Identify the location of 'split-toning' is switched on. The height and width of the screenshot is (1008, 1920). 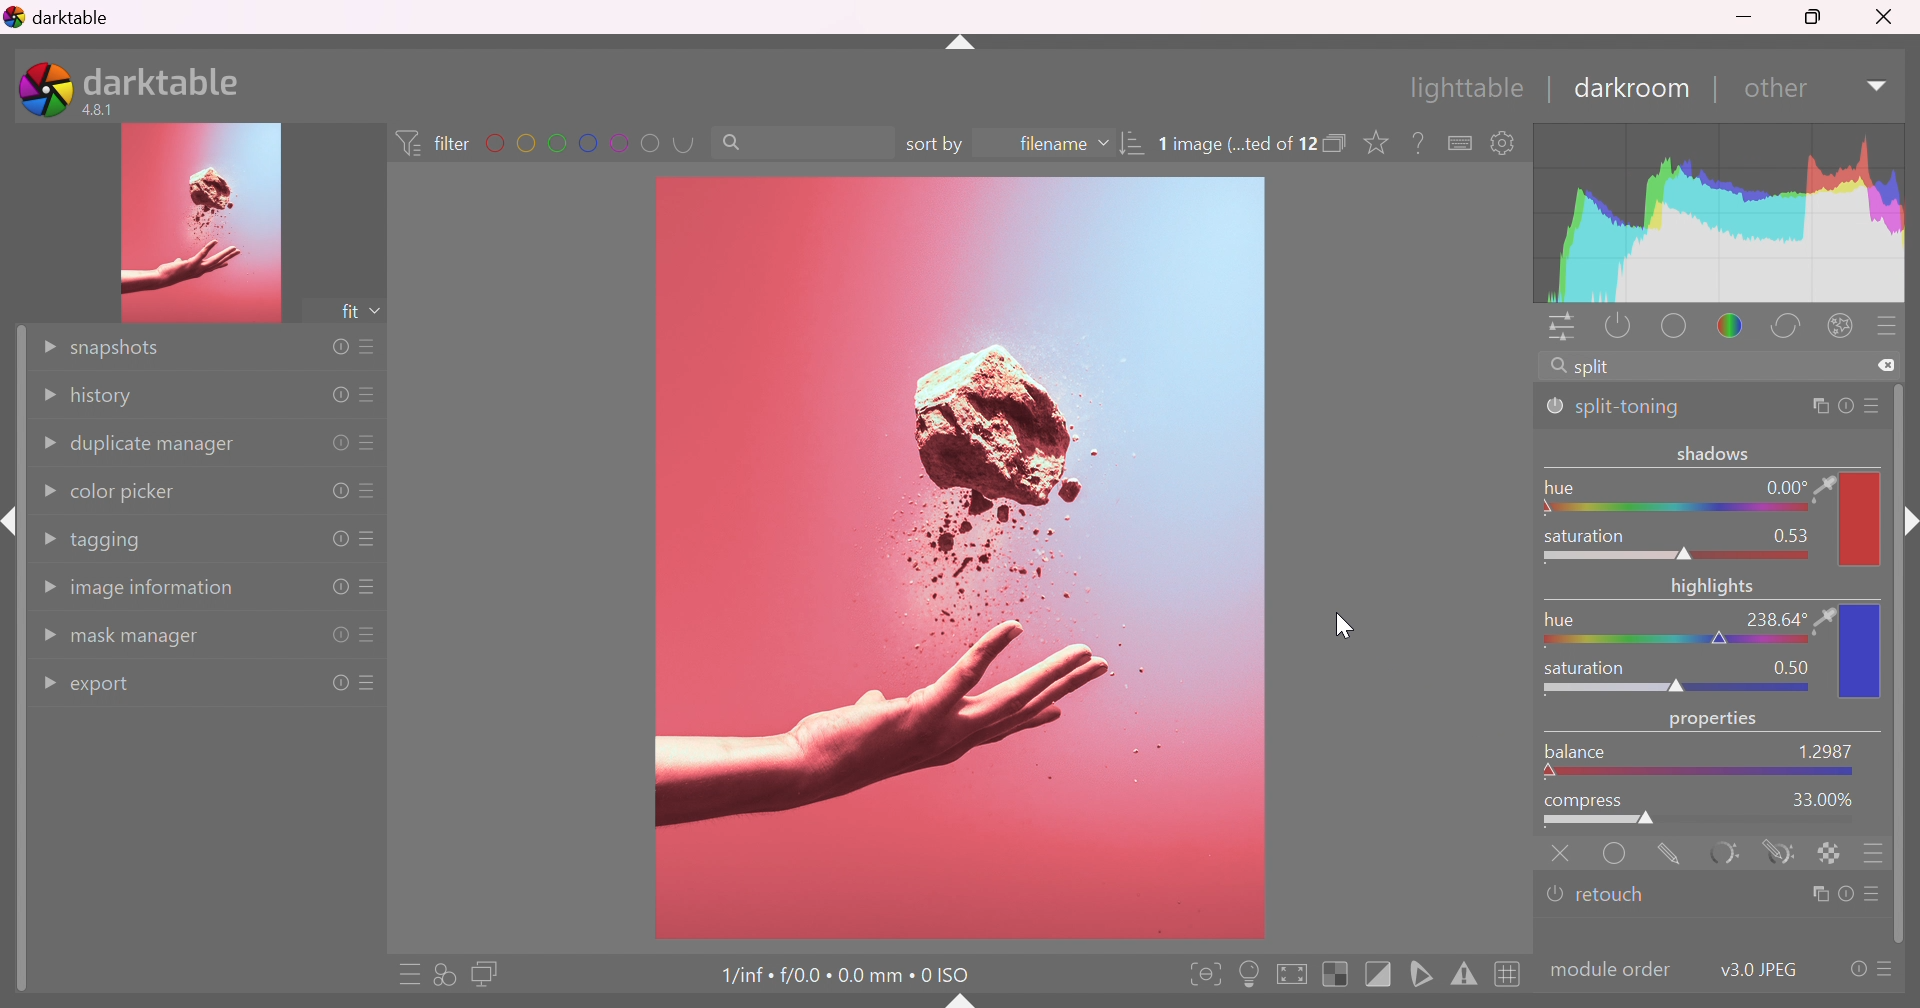
(1553, 408).